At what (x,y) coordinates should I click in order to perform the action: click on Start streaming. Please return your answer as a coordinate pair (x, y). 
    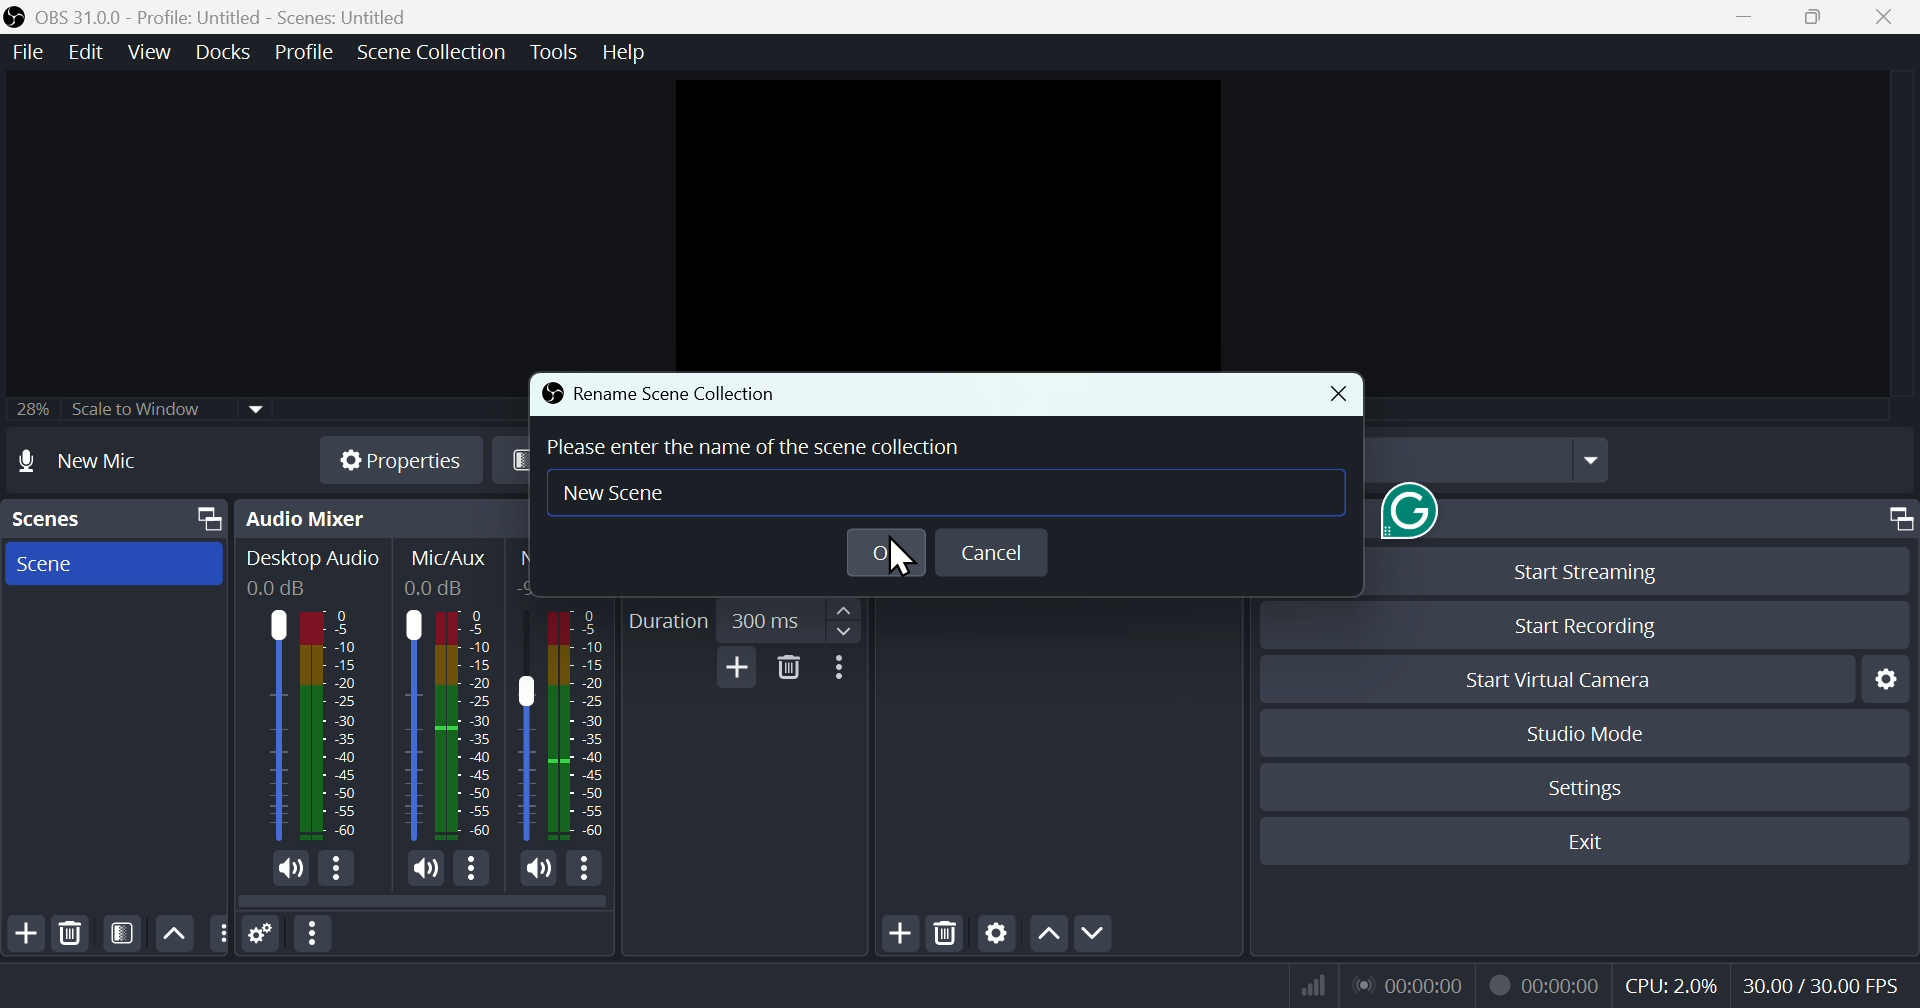
    Looking at the image, I should click on (1587, 569).